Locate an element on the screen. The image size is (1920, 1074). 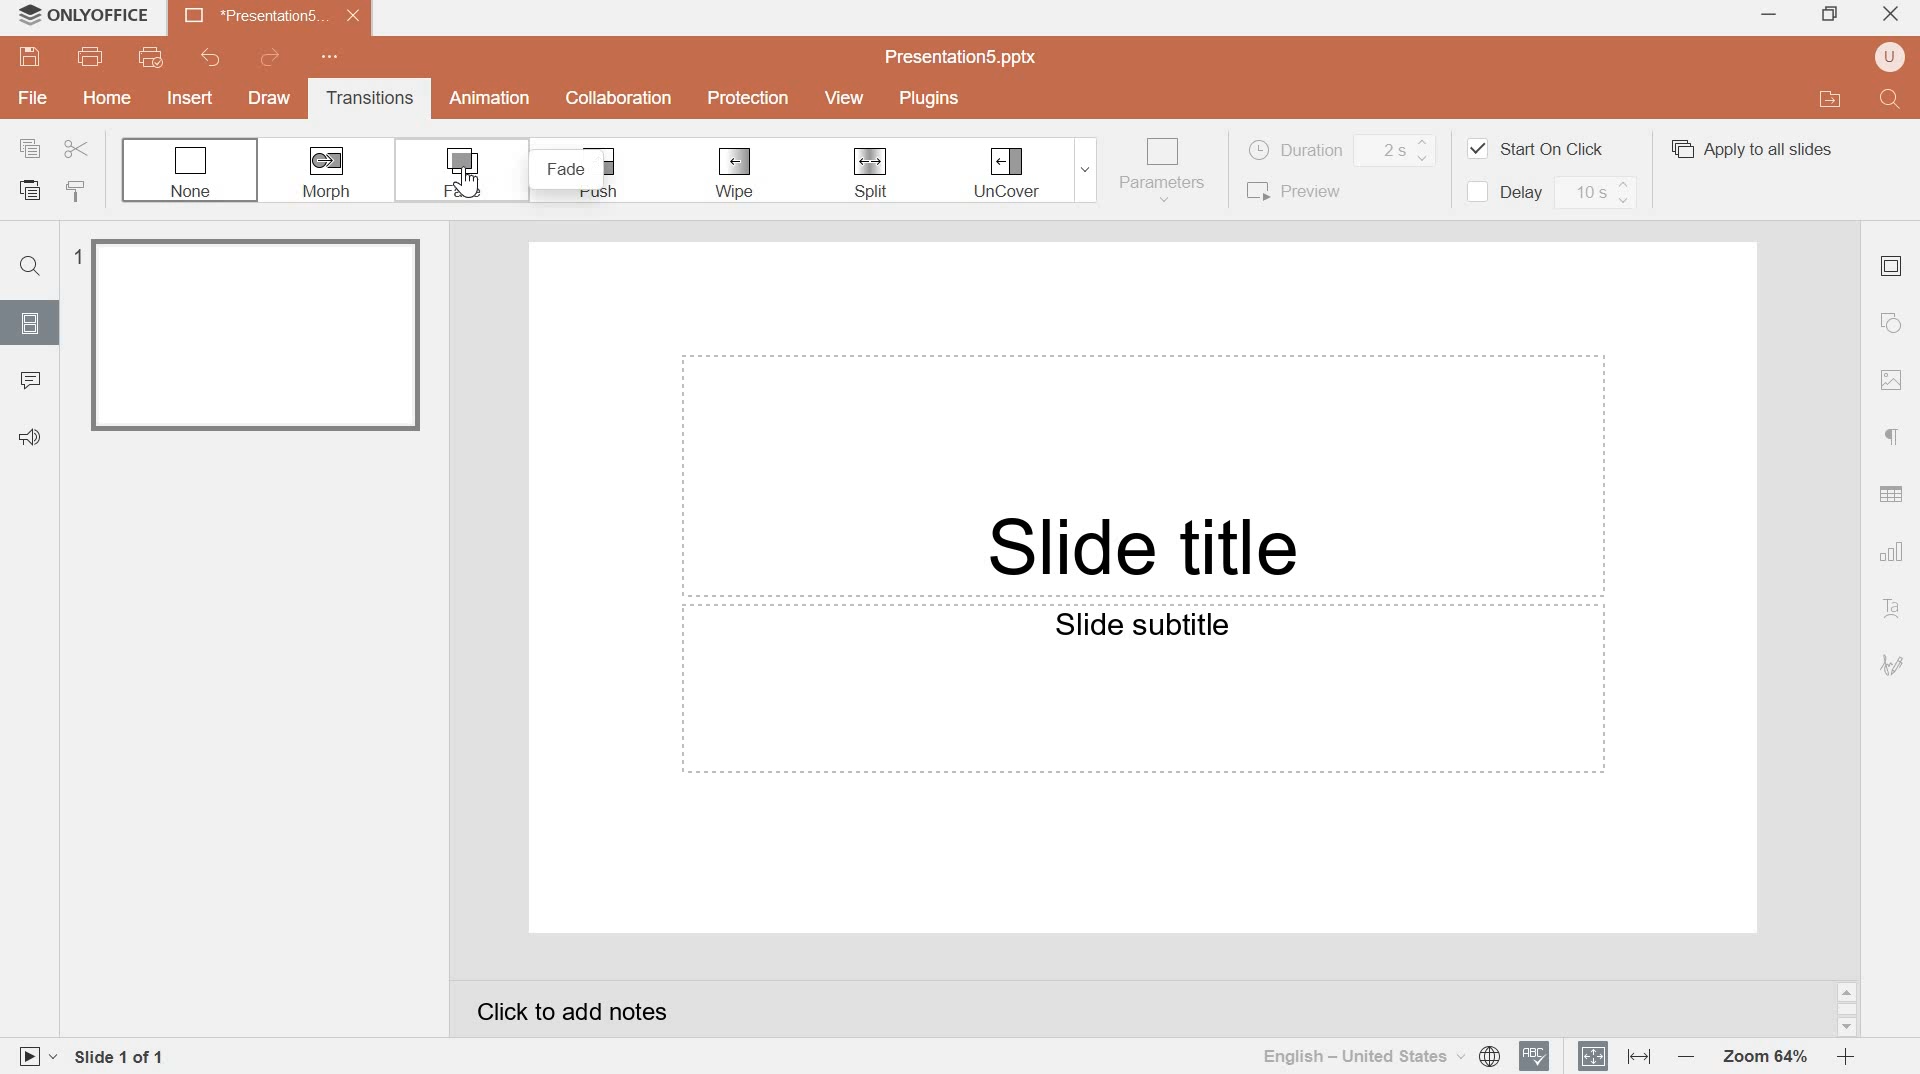
Text field is located at coordinates (1141, 691).